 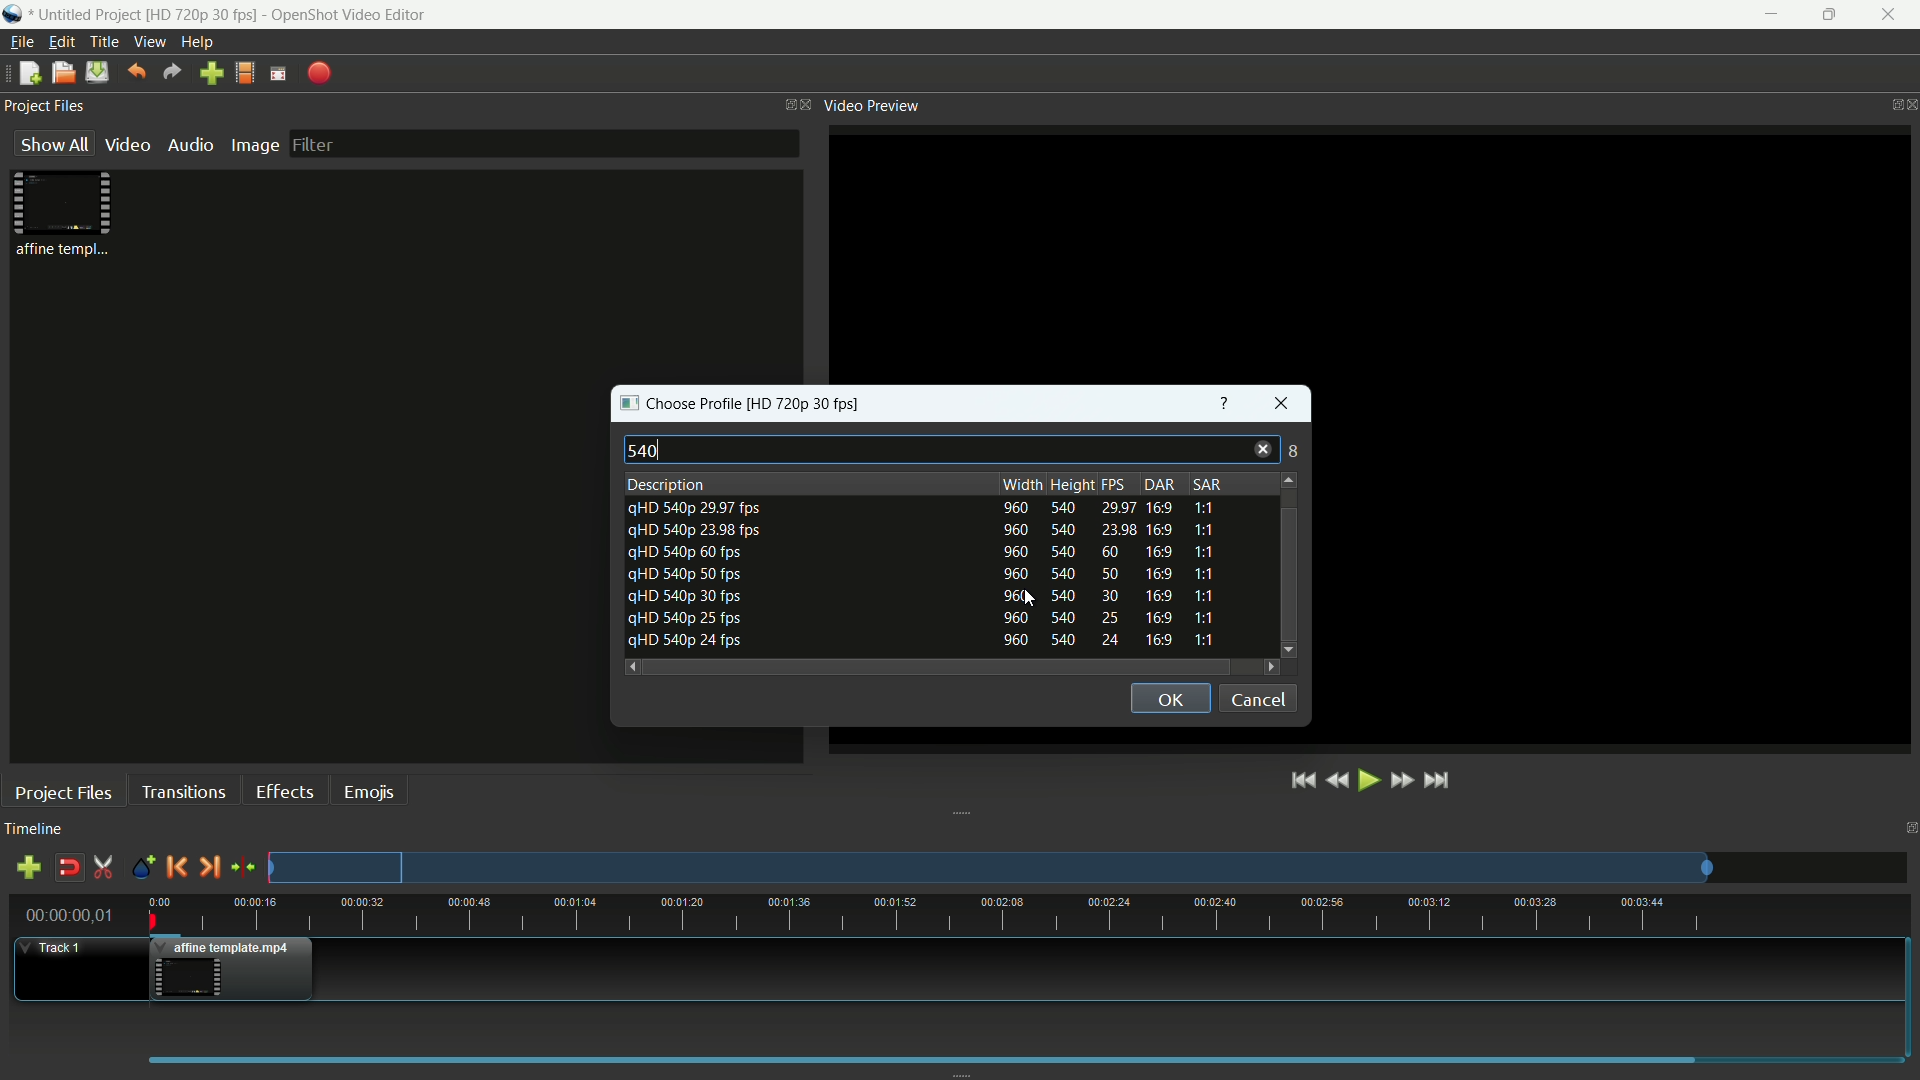 I want to click on description, so click(x=664, y=484).